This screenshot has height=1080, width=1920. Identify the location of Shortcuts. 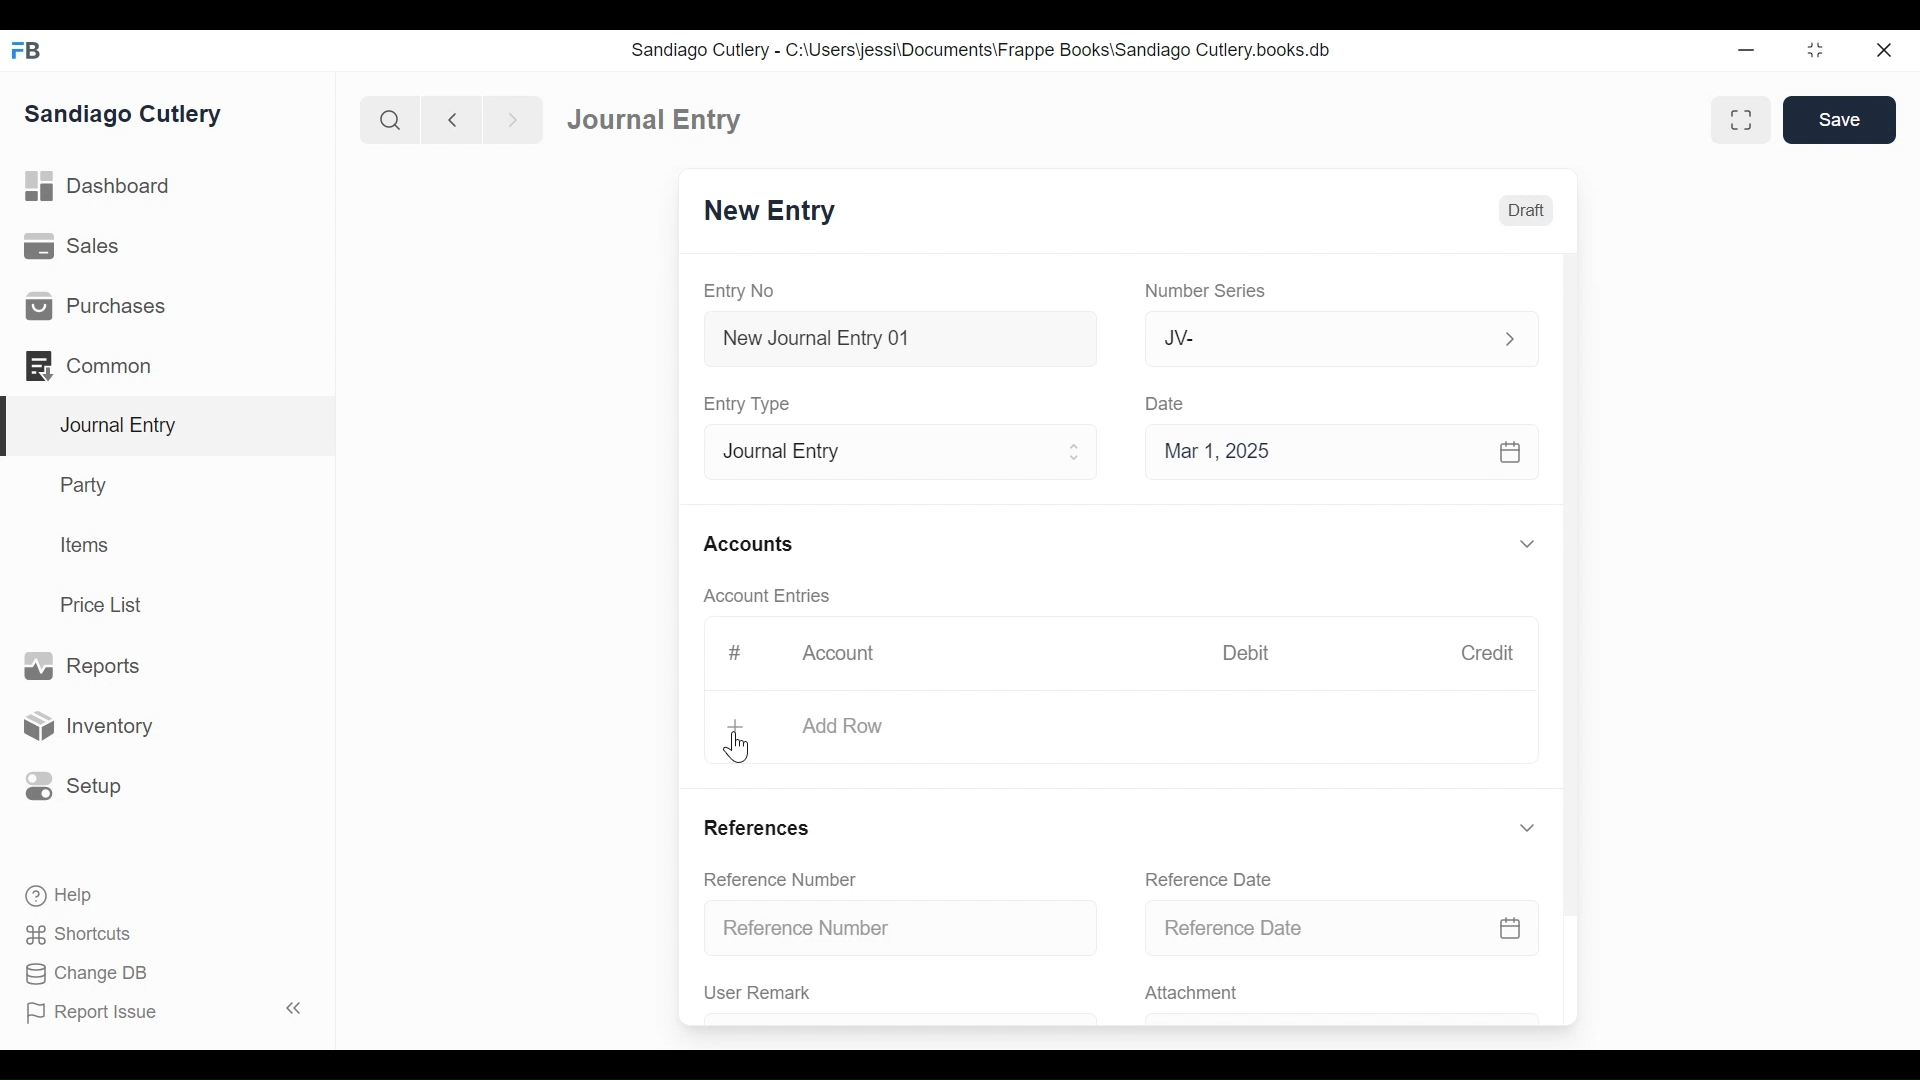
(69, 935).